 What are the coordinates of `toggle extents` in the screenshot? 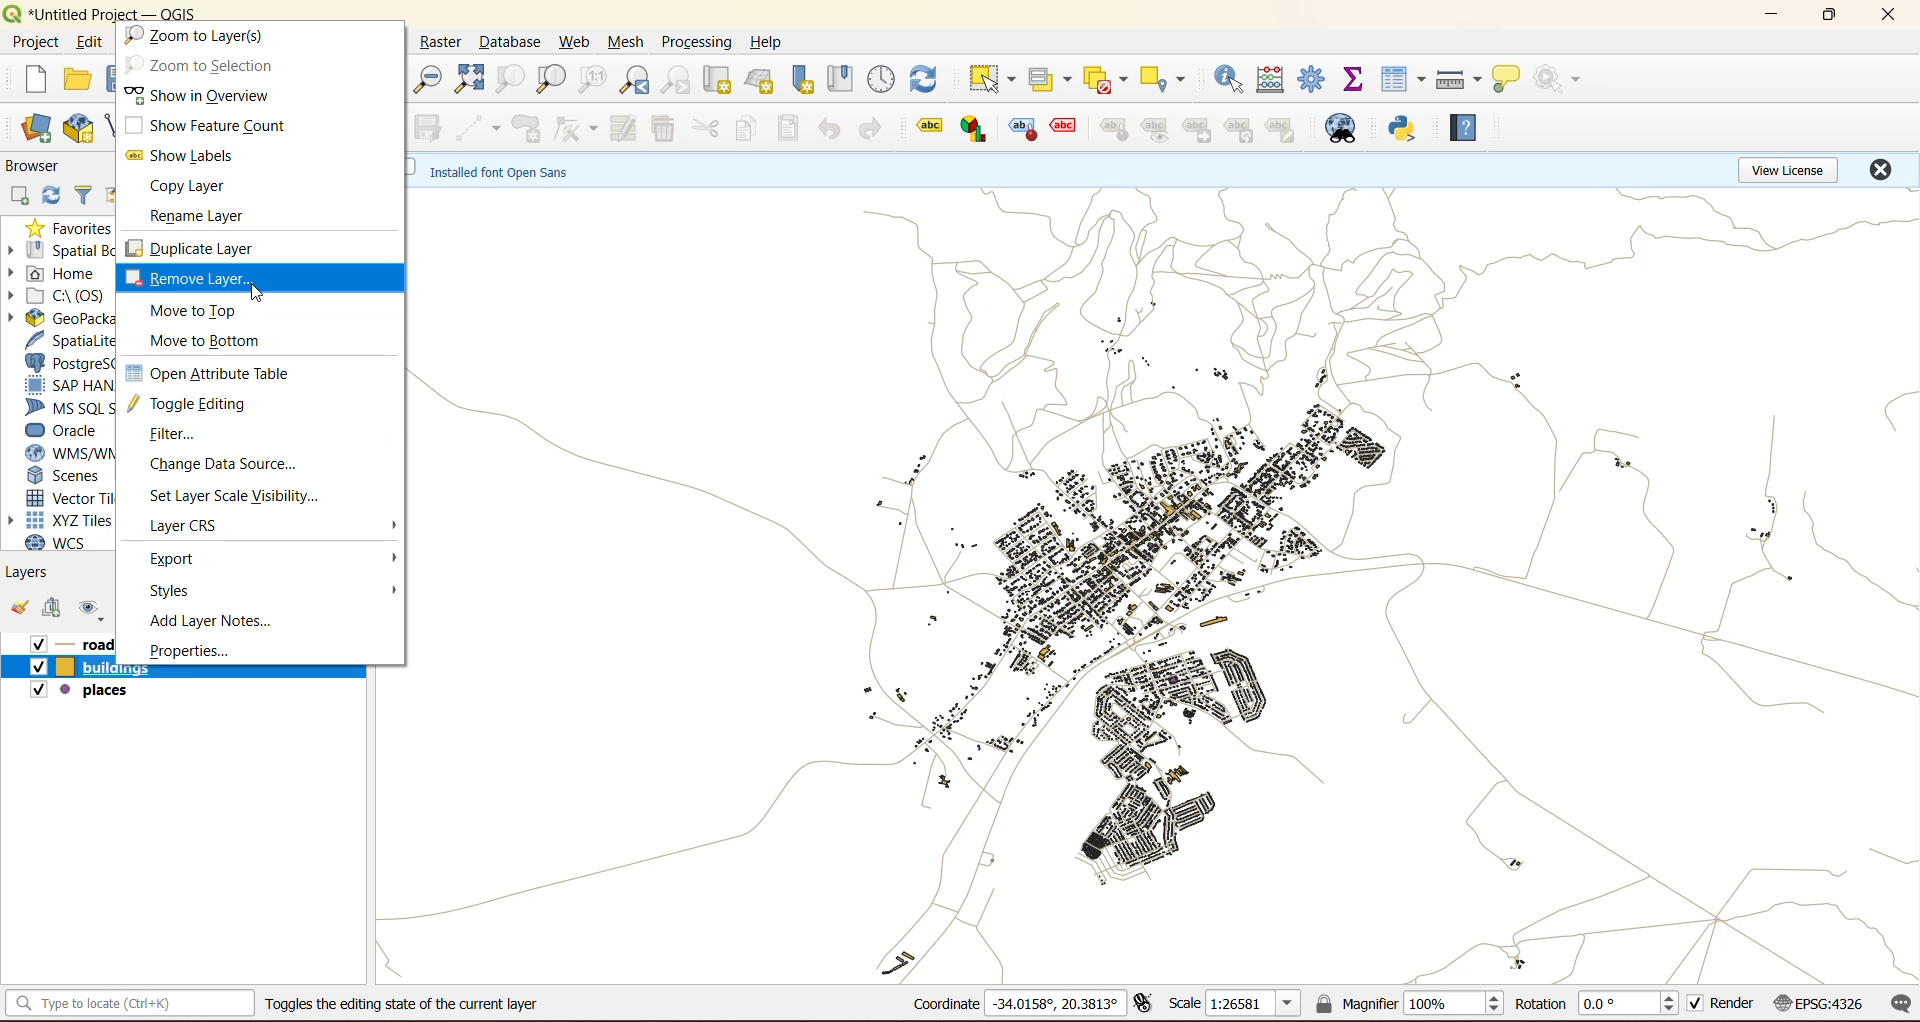 It's located at (1152, 1003).